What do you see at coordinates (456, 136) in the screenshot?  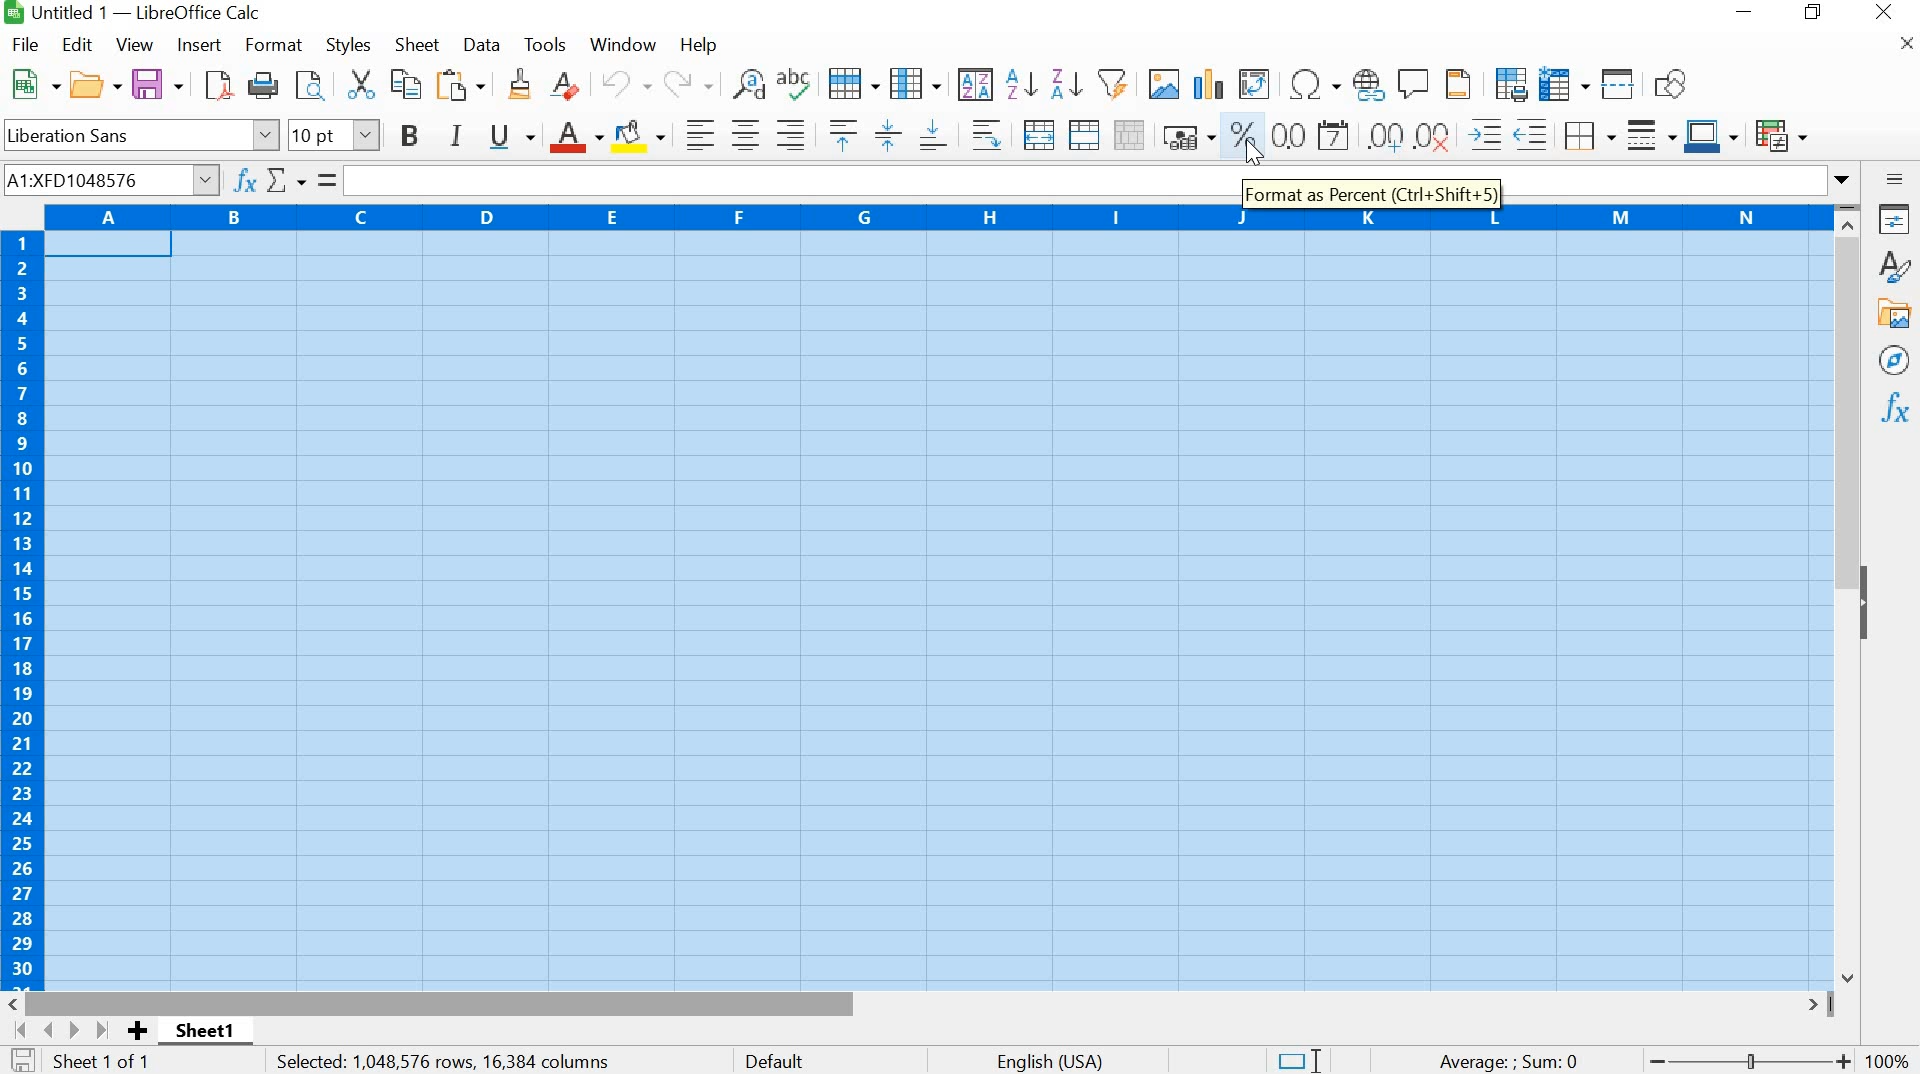 I see `ITALIC` at bounding box center [456, 136].